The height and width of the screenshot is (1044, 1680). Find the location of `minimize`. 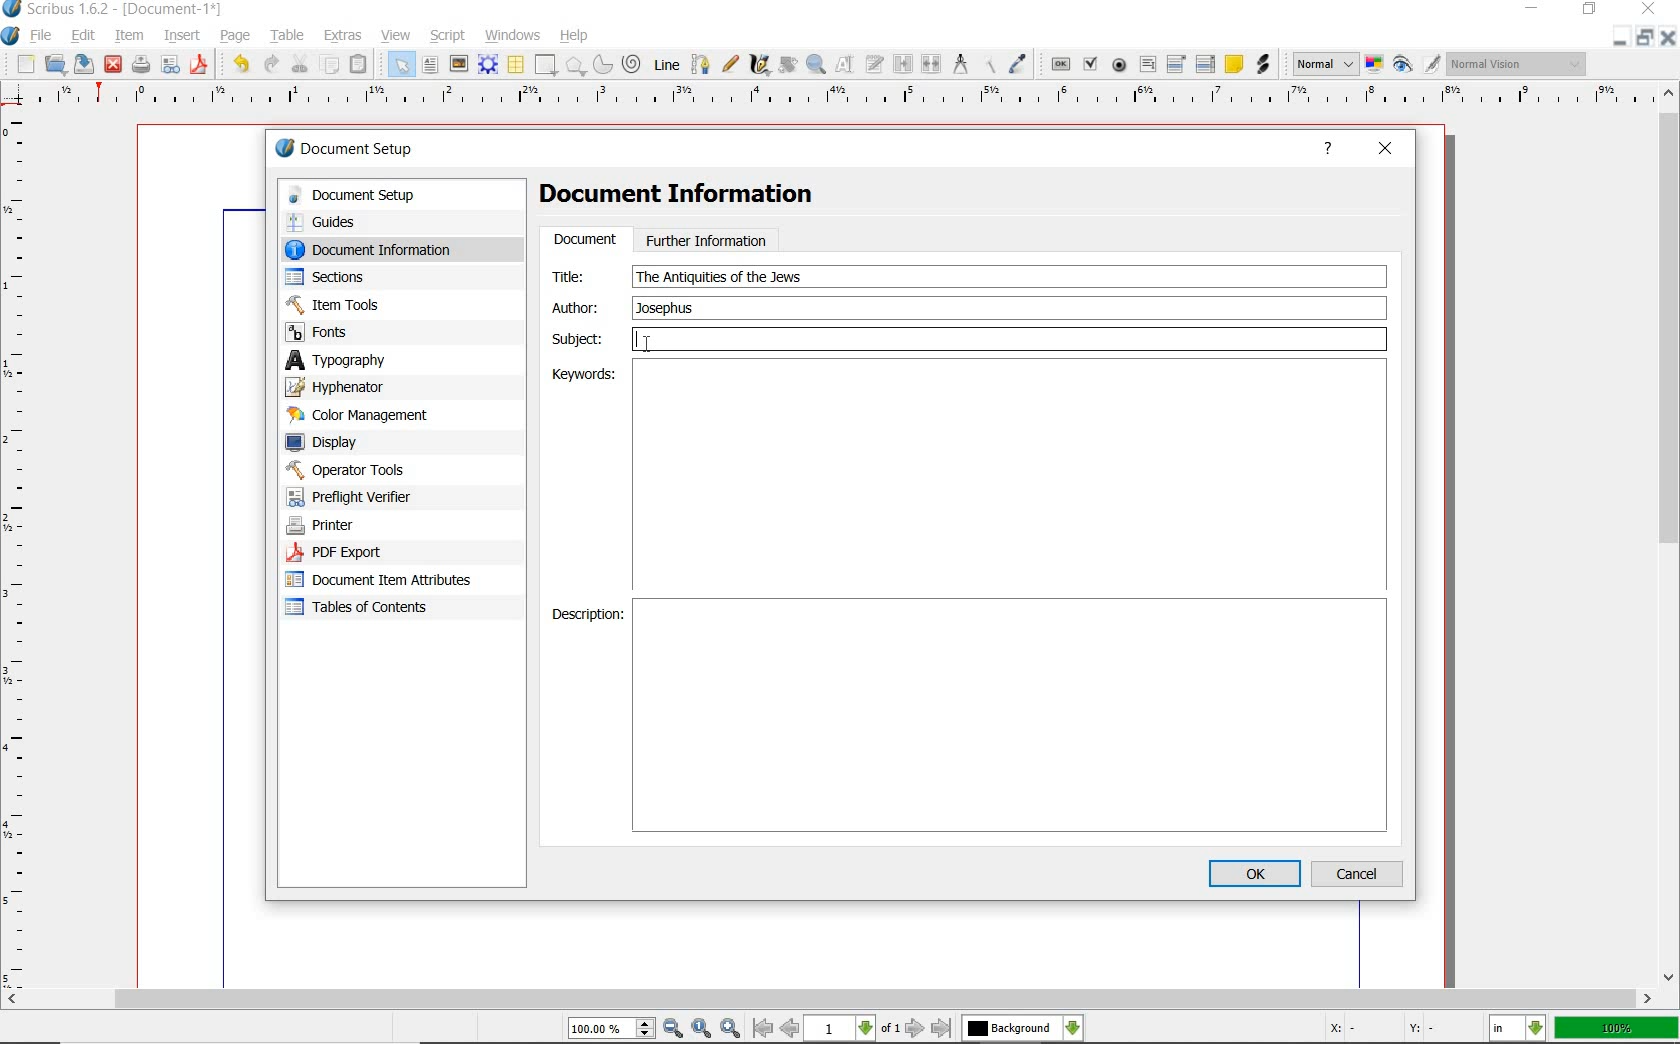

minimize is located at coordinates (1622, 36).